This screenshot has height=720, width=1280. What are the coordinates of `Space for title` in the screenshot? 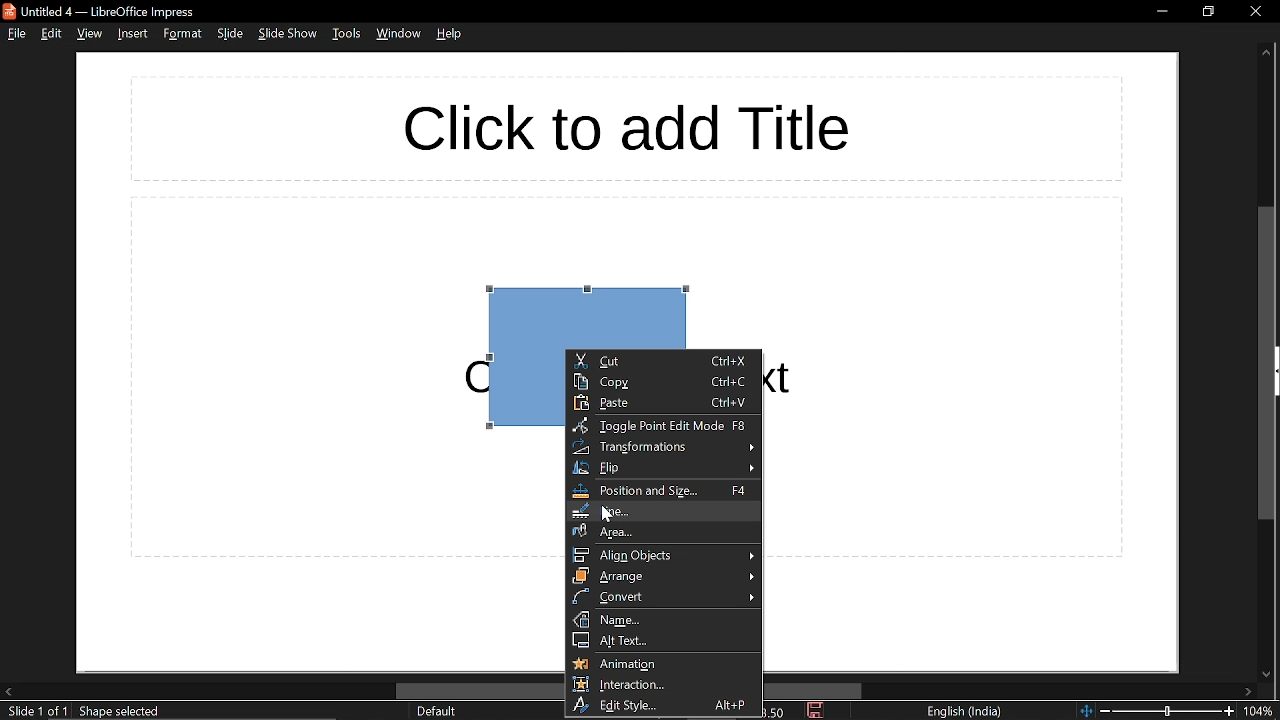 It's located at (616, 127).